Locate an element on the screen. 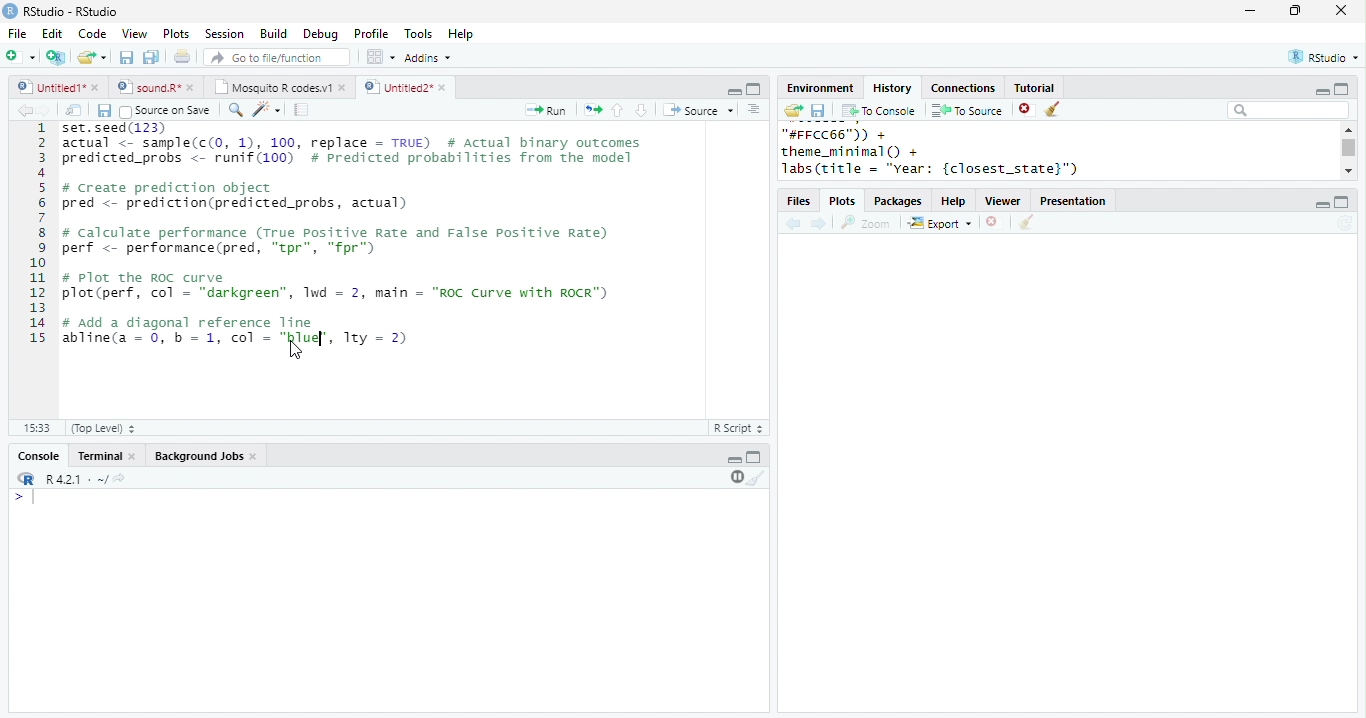 This screenshot has height=718, width=1366. console is located at coordinates (37, 457).